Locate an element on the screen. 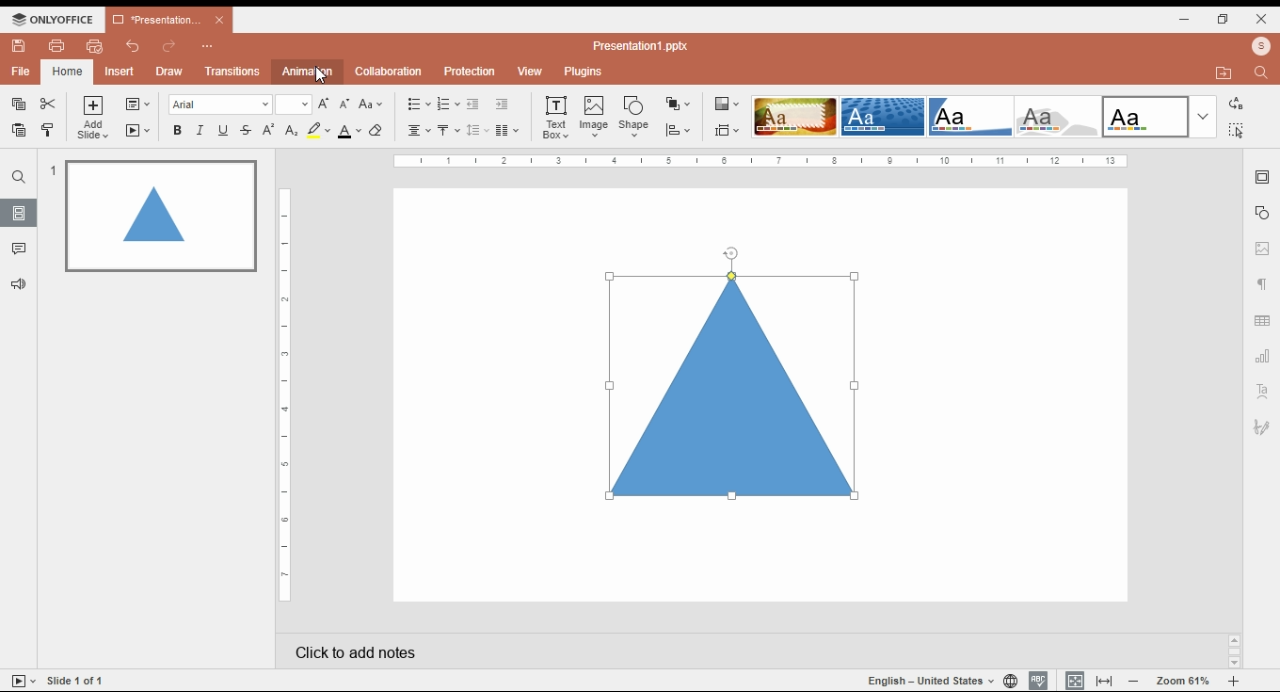 This screenshot has width=1280, height=692. shape setting is located at coordinates (1262, 212).